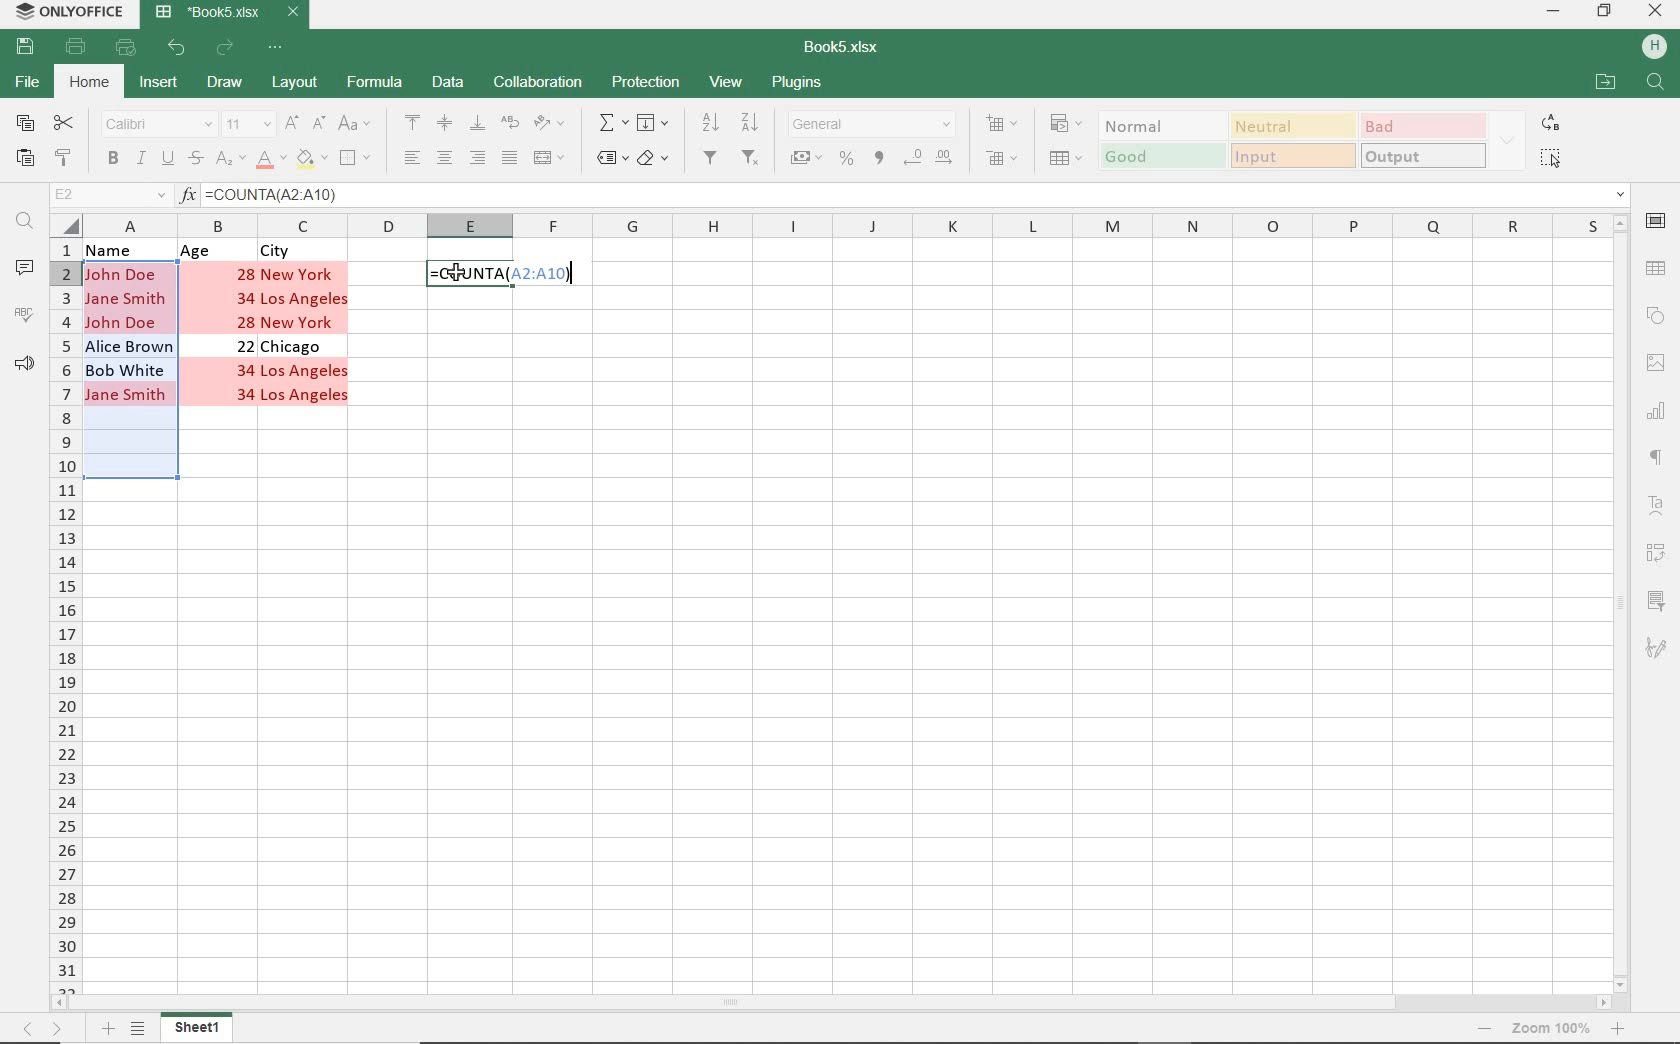  What do you see at coordinates (1619, 605) in the screenshot?
I see `SCROLLBAR` at bounding box center [1619, 605].